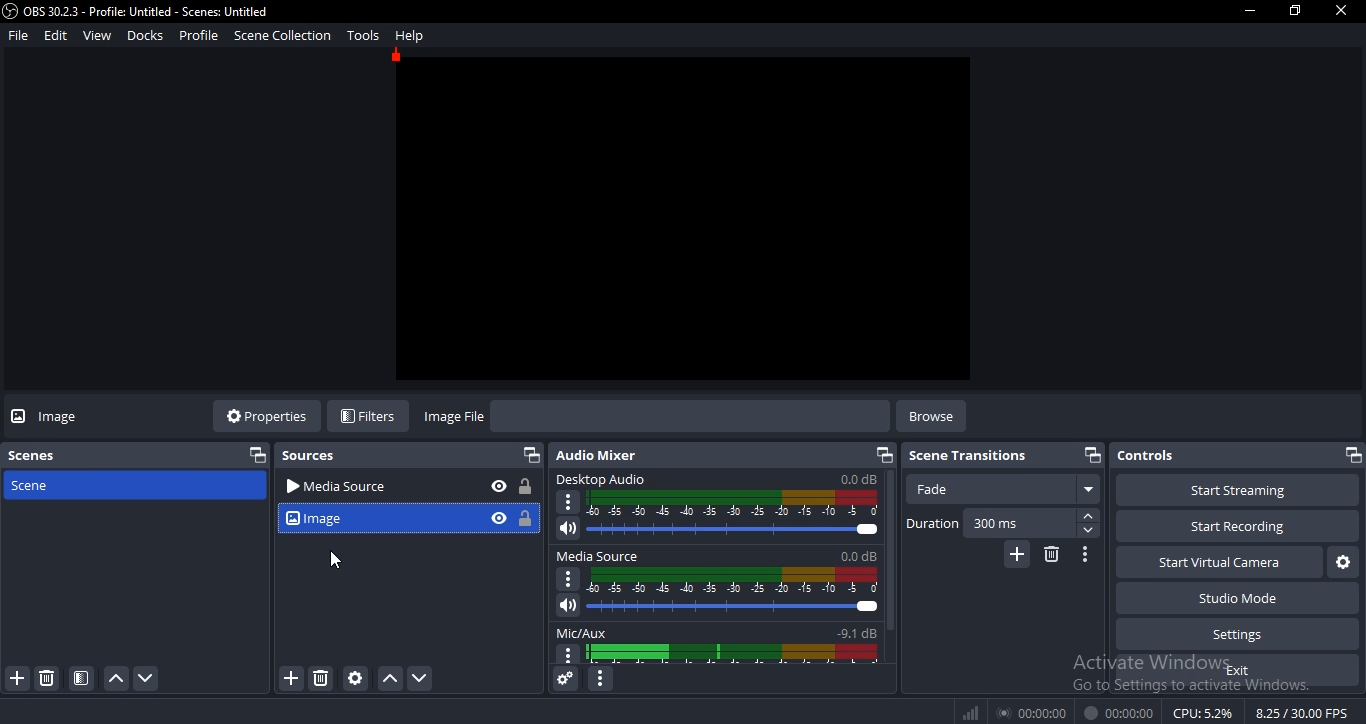 This screenshot has width=1366, height=724. I want to click on image, so click(684, 218).